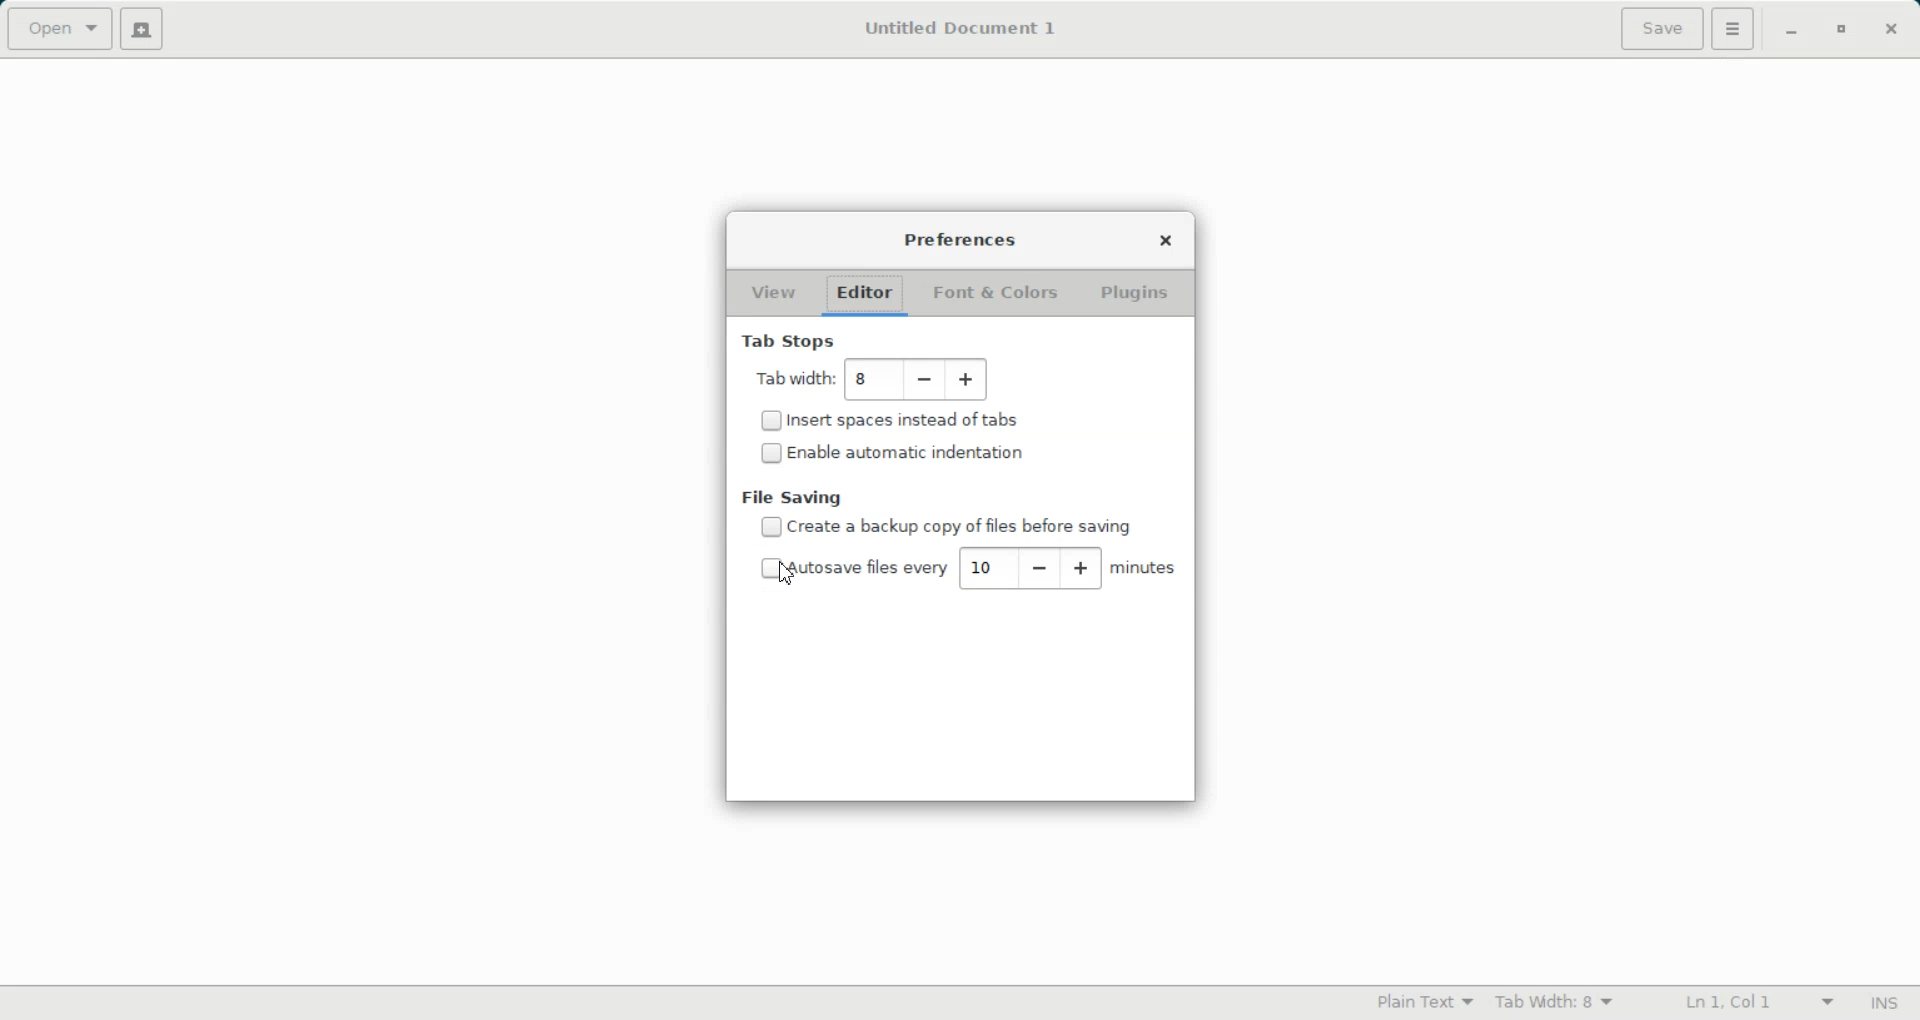 The width and height of the screenshot is (1920, 1020). I want to click on Close, so click(1166, 242).